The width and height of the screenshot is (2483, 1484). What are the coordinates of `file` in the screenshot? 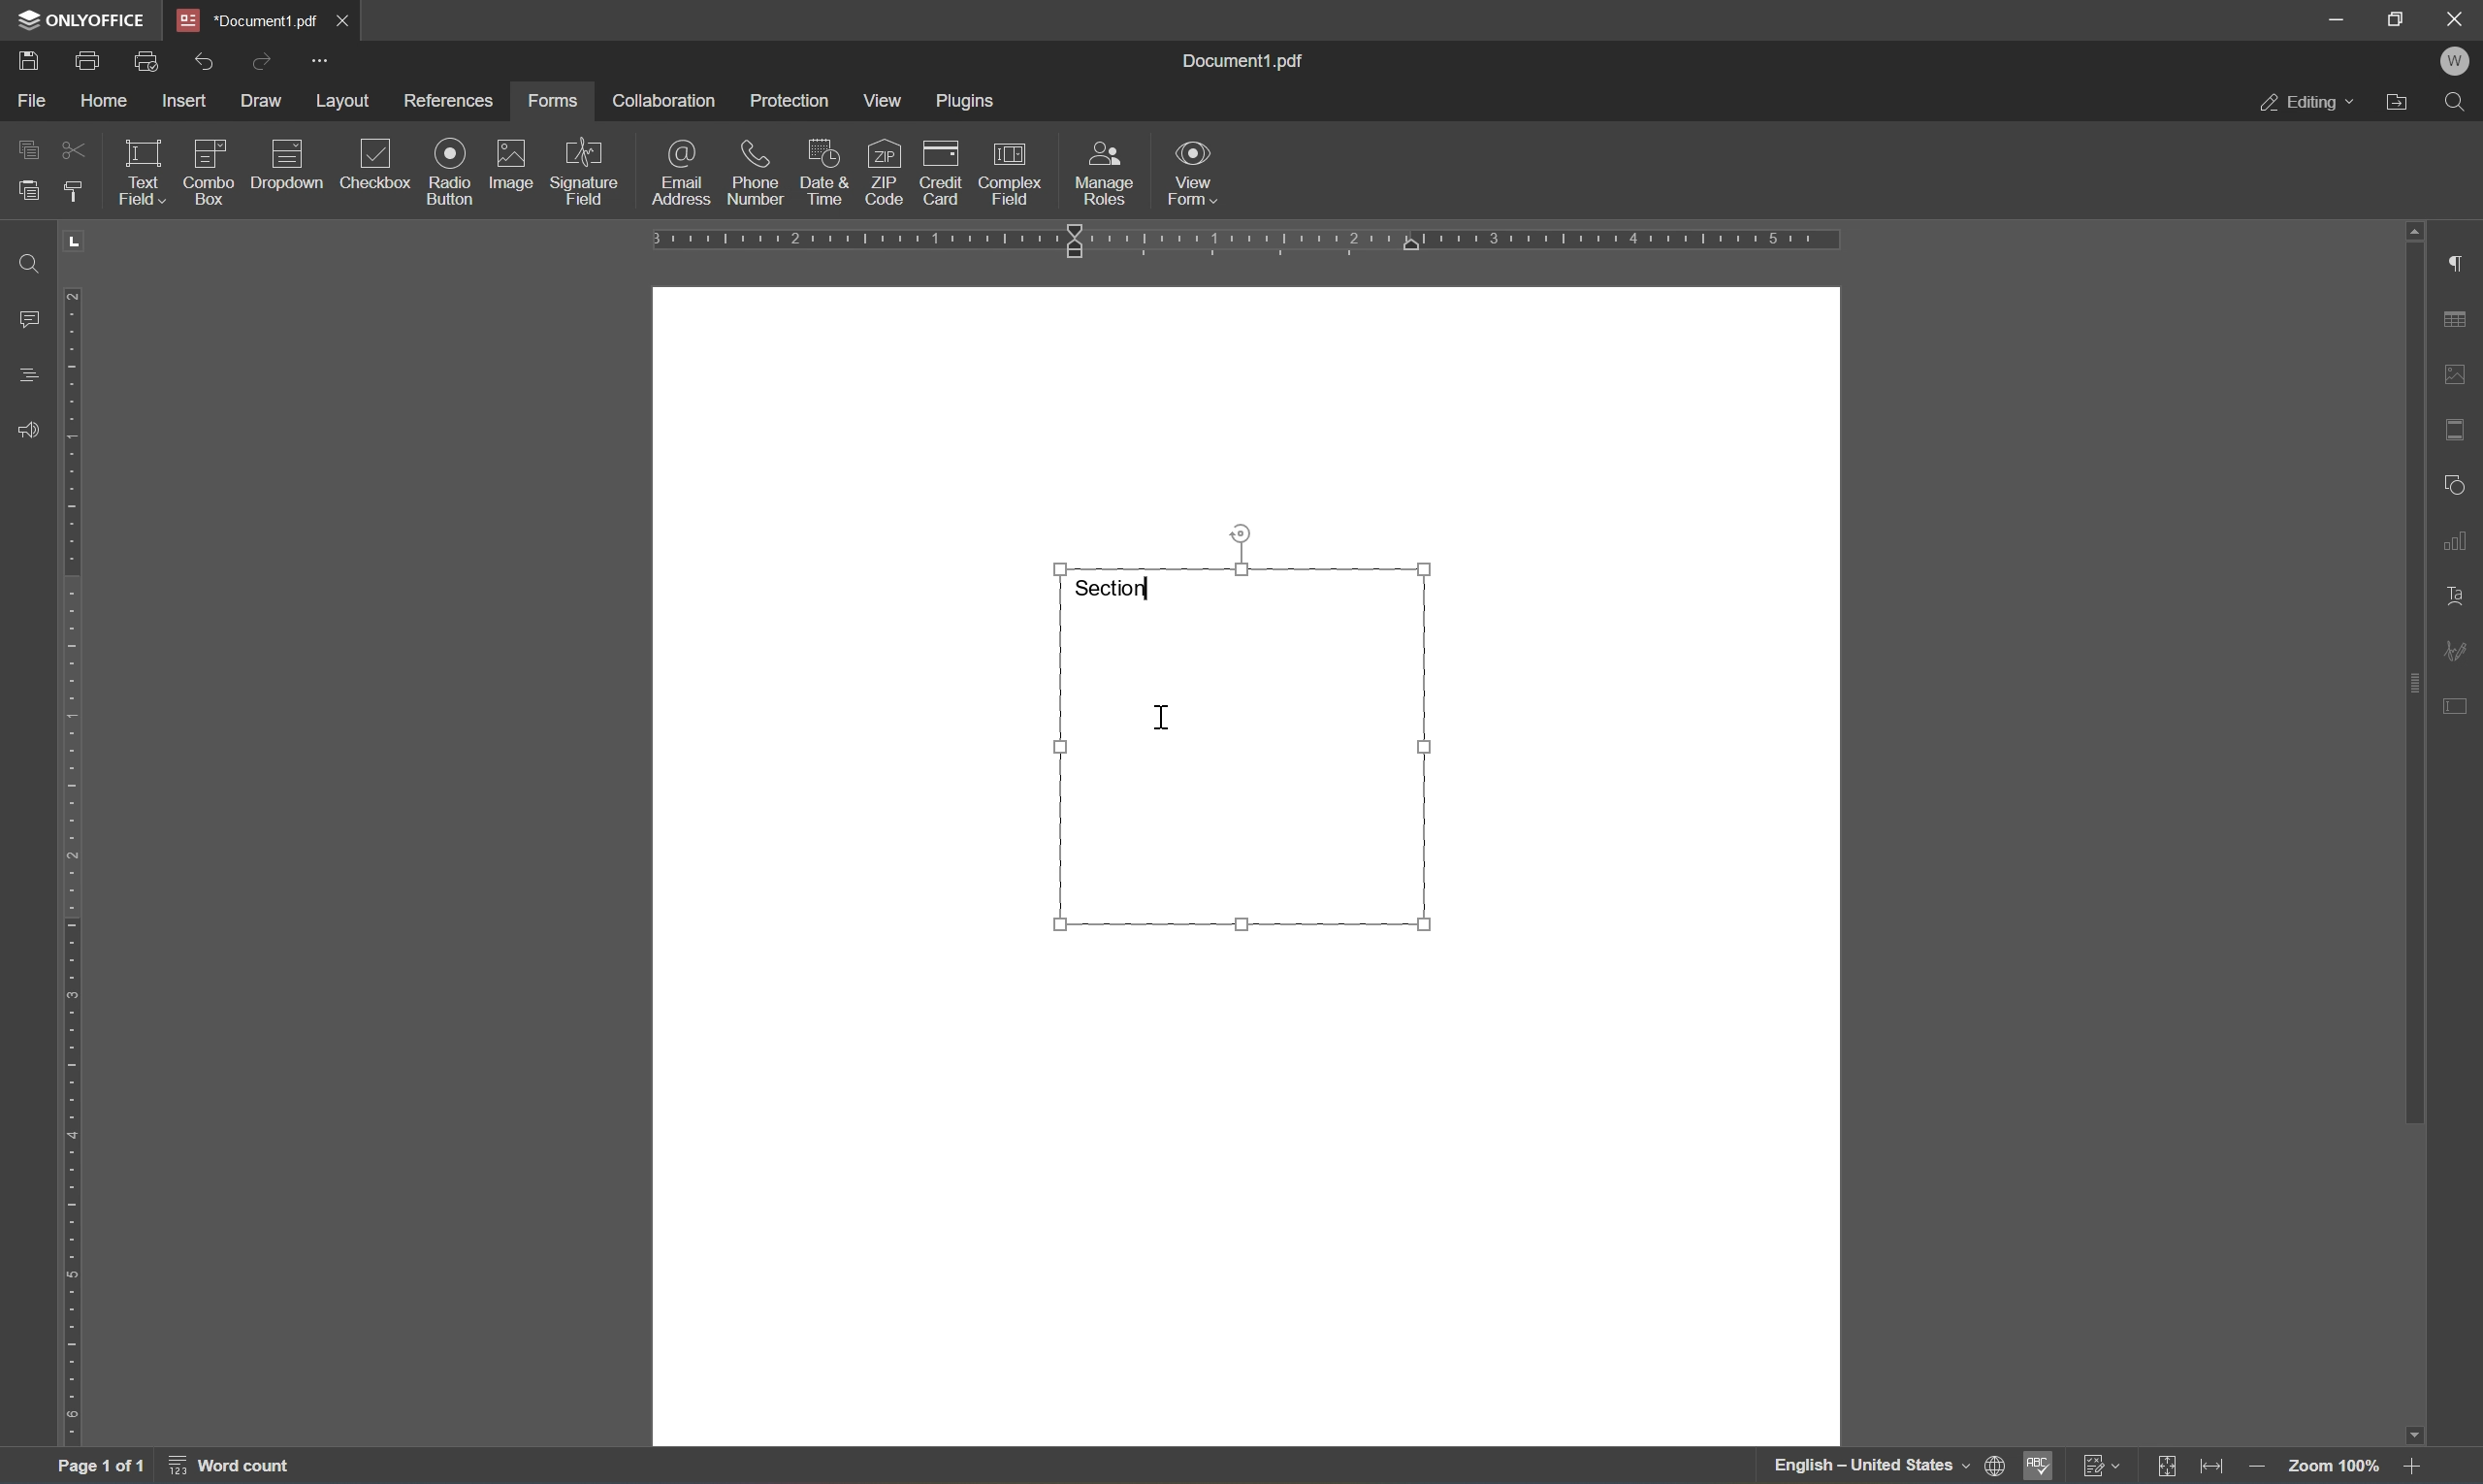 It's located at (33, 98).